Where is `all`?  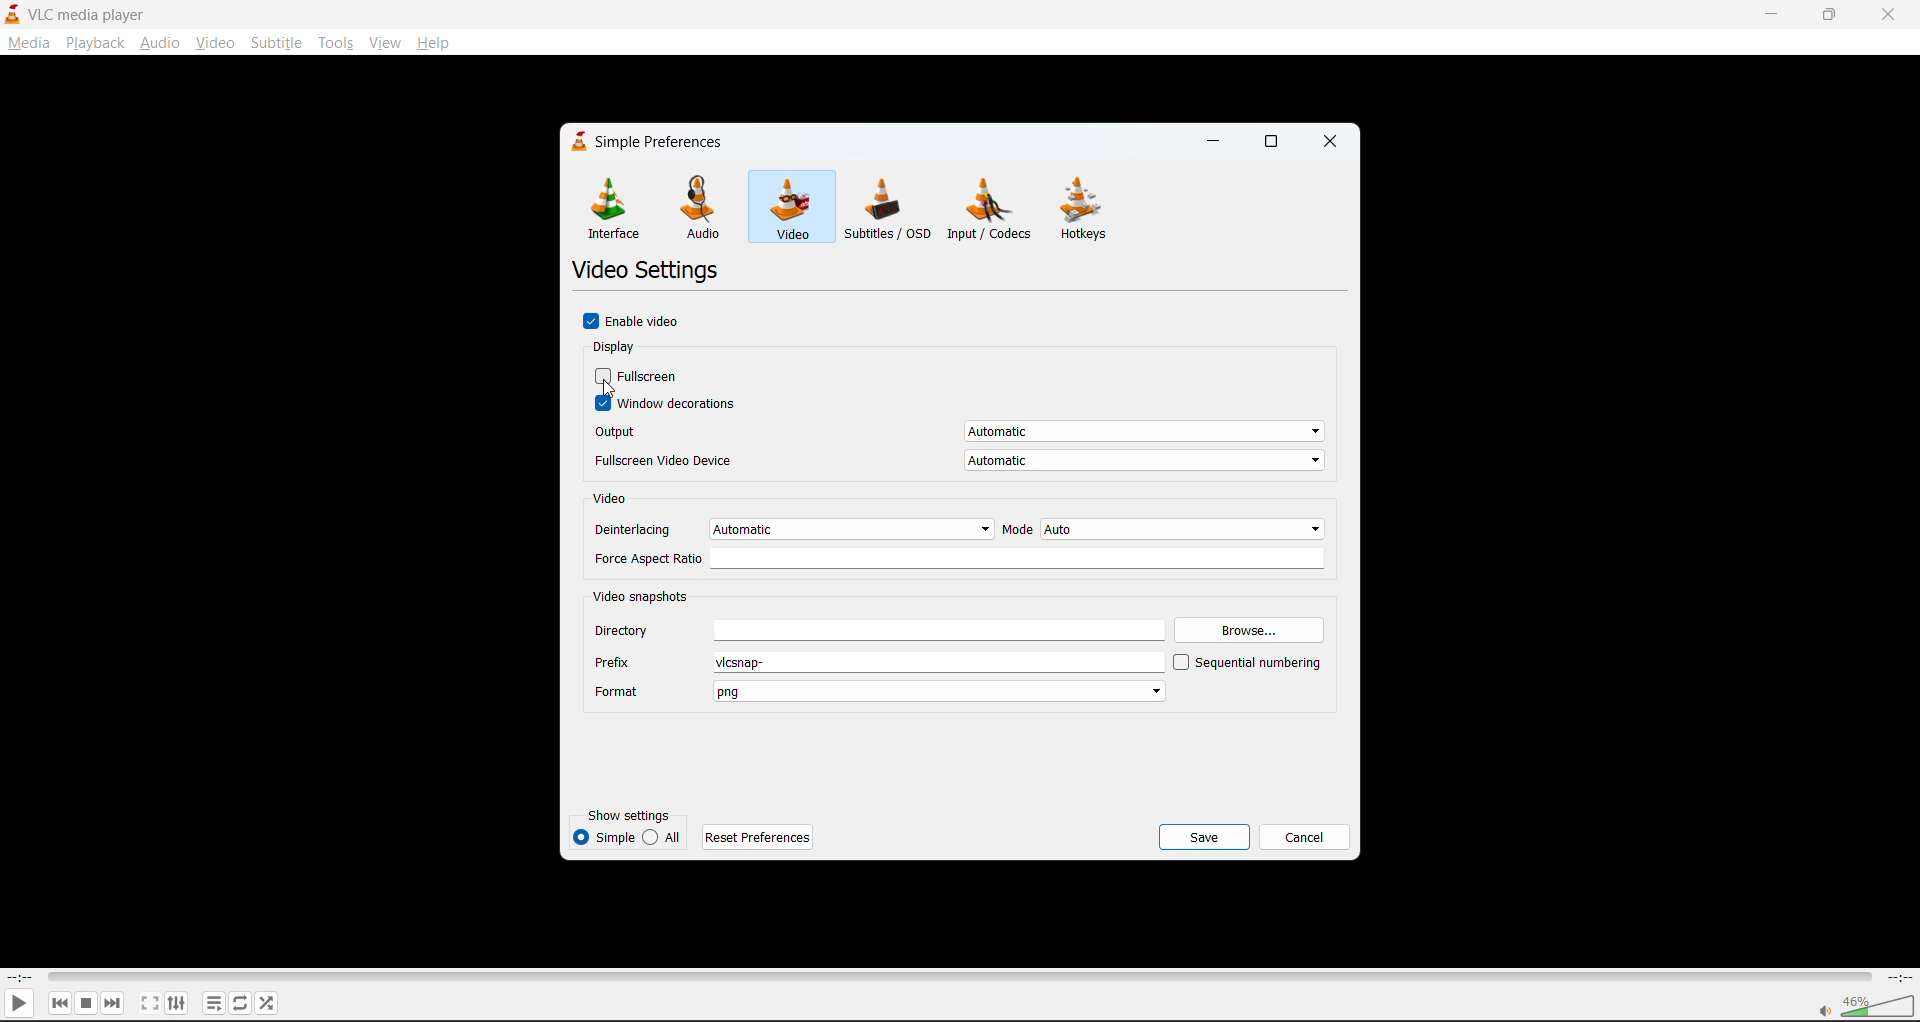 all is located at coordinates (661, 837).